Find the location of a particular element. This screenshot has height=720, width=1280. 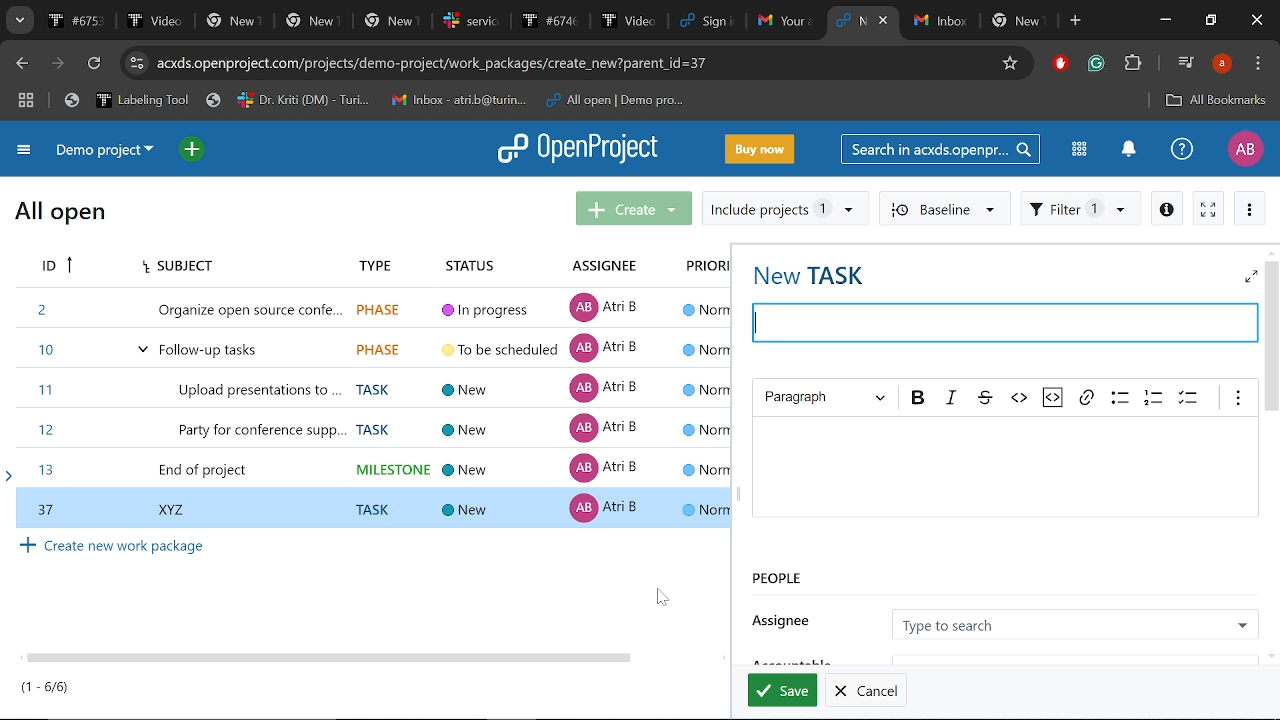

Cancel is located at coordinates (866, 690).